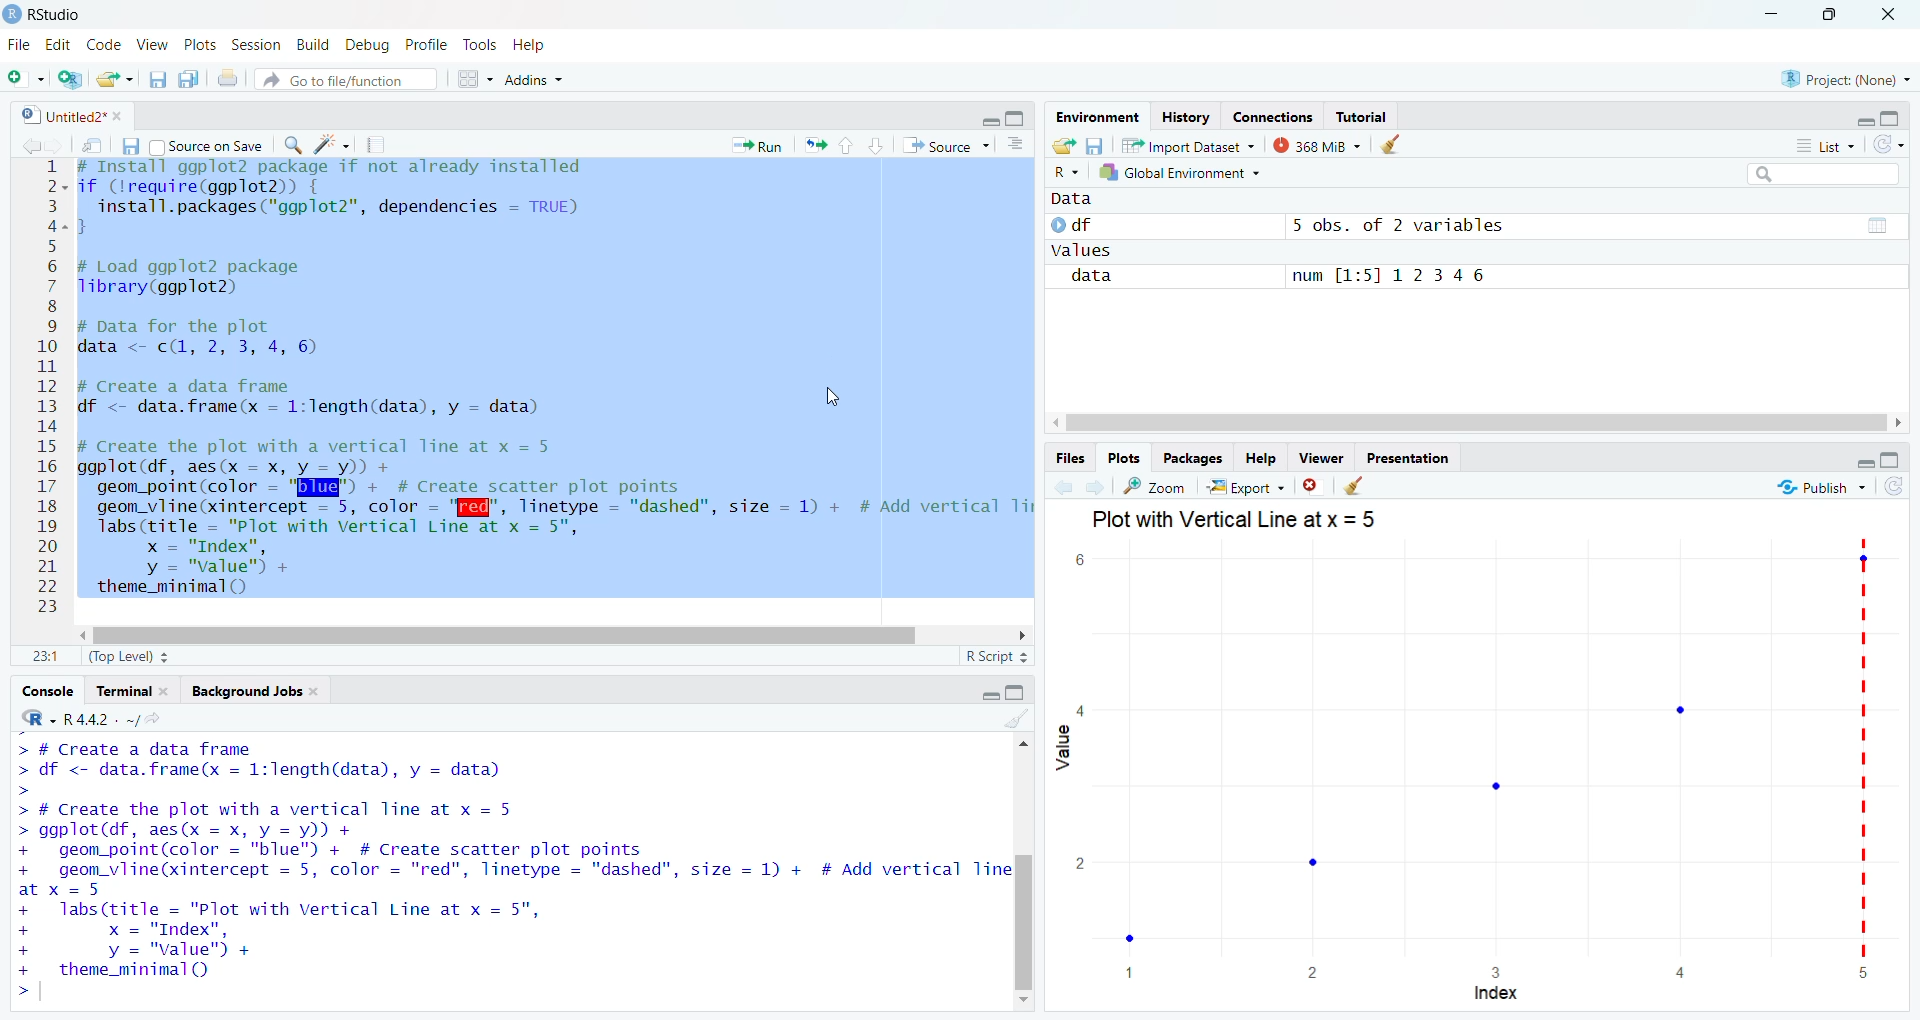 Image resolution: width=1920 pixels, height=1020 pixels. What do you see at coordinates (311, 46) in the screenshot?
I see `n Build` at bounding box center [311, 46].